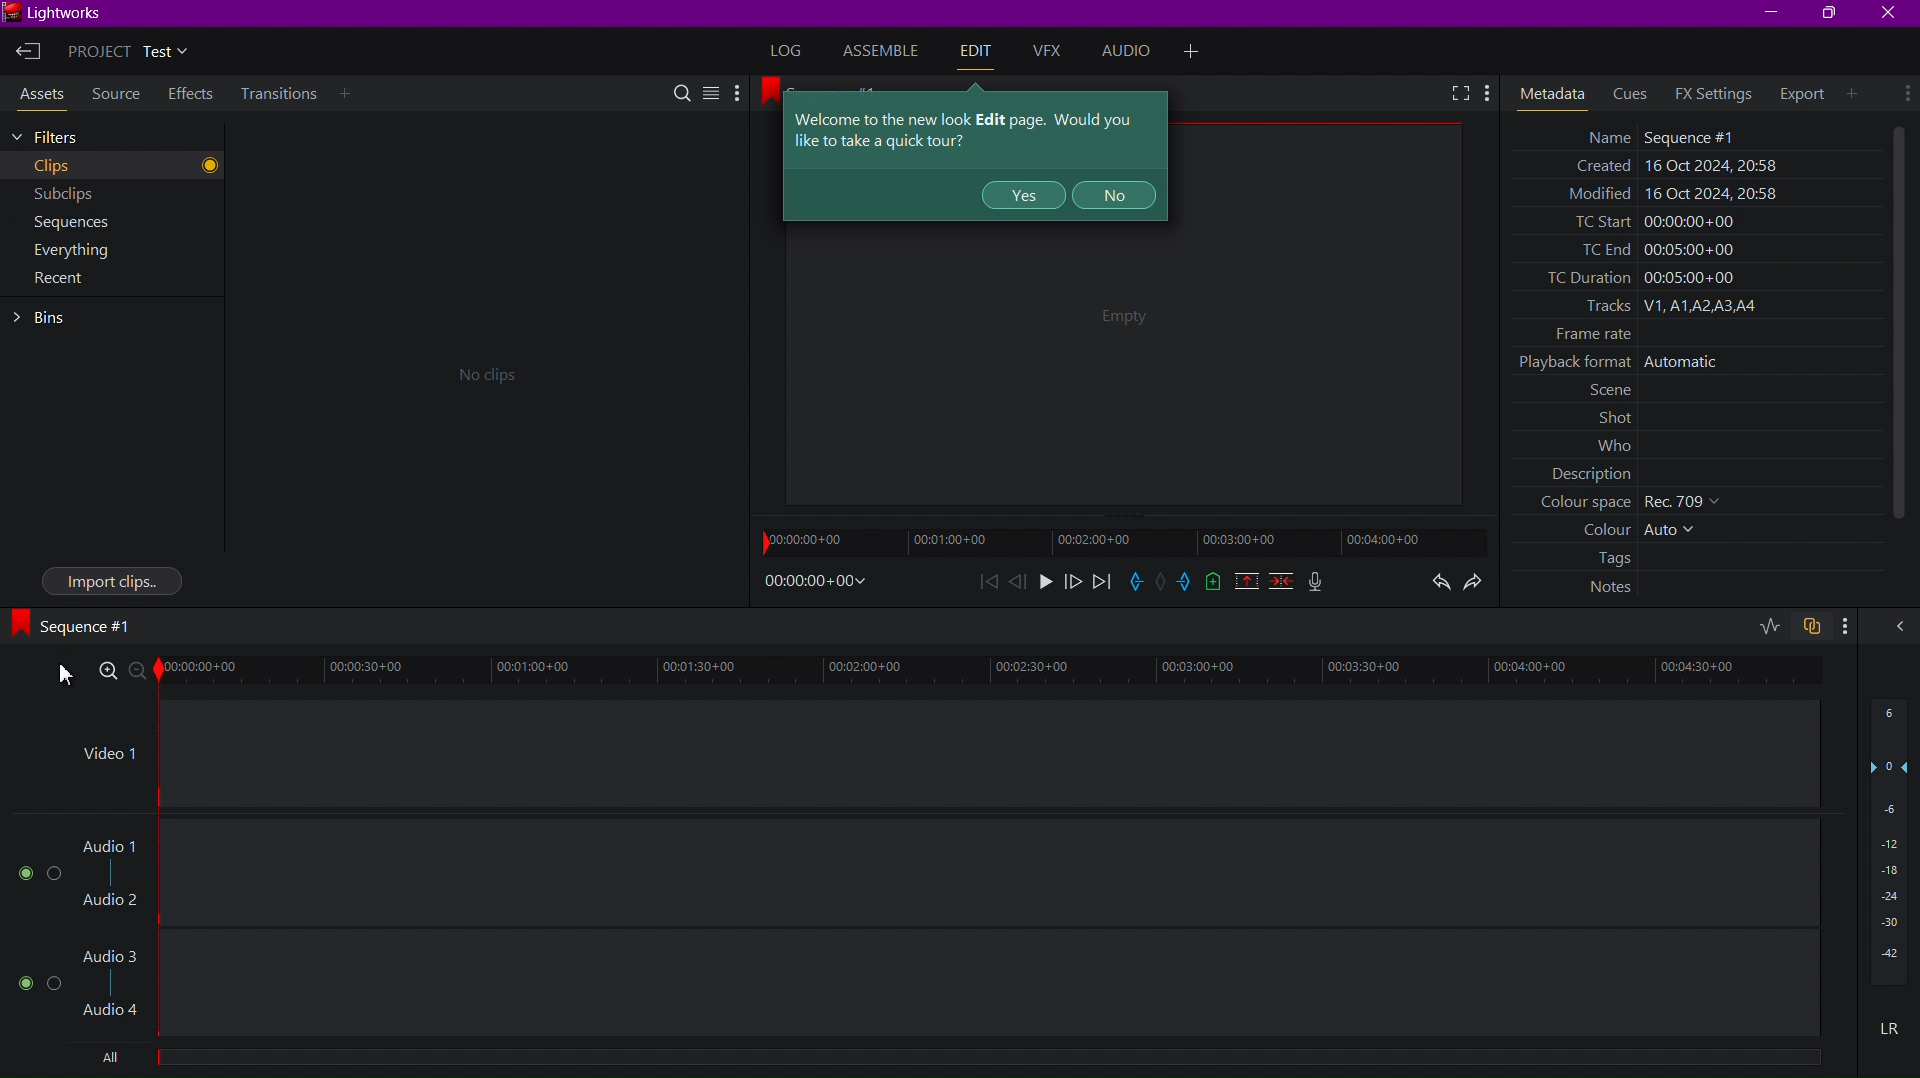 This screenshot has height=1078, width=1920. I want to click on Recent, so click(71, 282).